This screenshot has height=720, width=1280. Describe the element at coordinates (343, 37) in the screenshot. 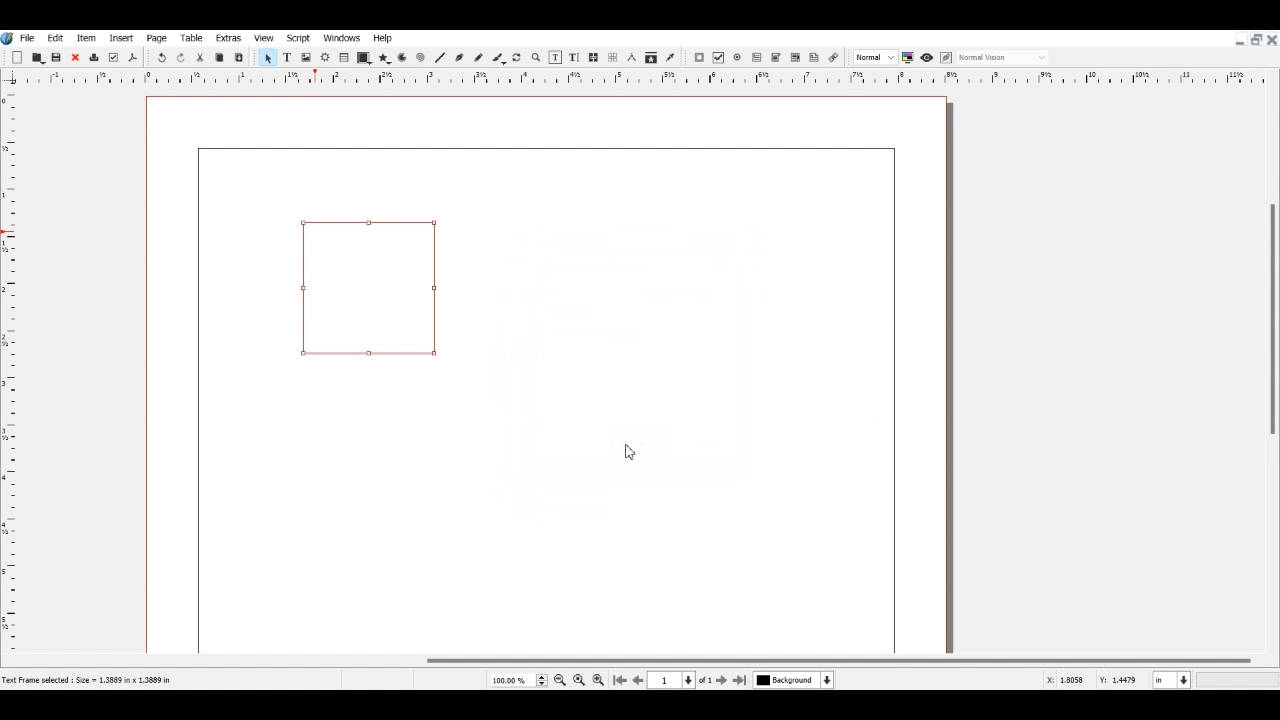

I see `Windows` at that location.